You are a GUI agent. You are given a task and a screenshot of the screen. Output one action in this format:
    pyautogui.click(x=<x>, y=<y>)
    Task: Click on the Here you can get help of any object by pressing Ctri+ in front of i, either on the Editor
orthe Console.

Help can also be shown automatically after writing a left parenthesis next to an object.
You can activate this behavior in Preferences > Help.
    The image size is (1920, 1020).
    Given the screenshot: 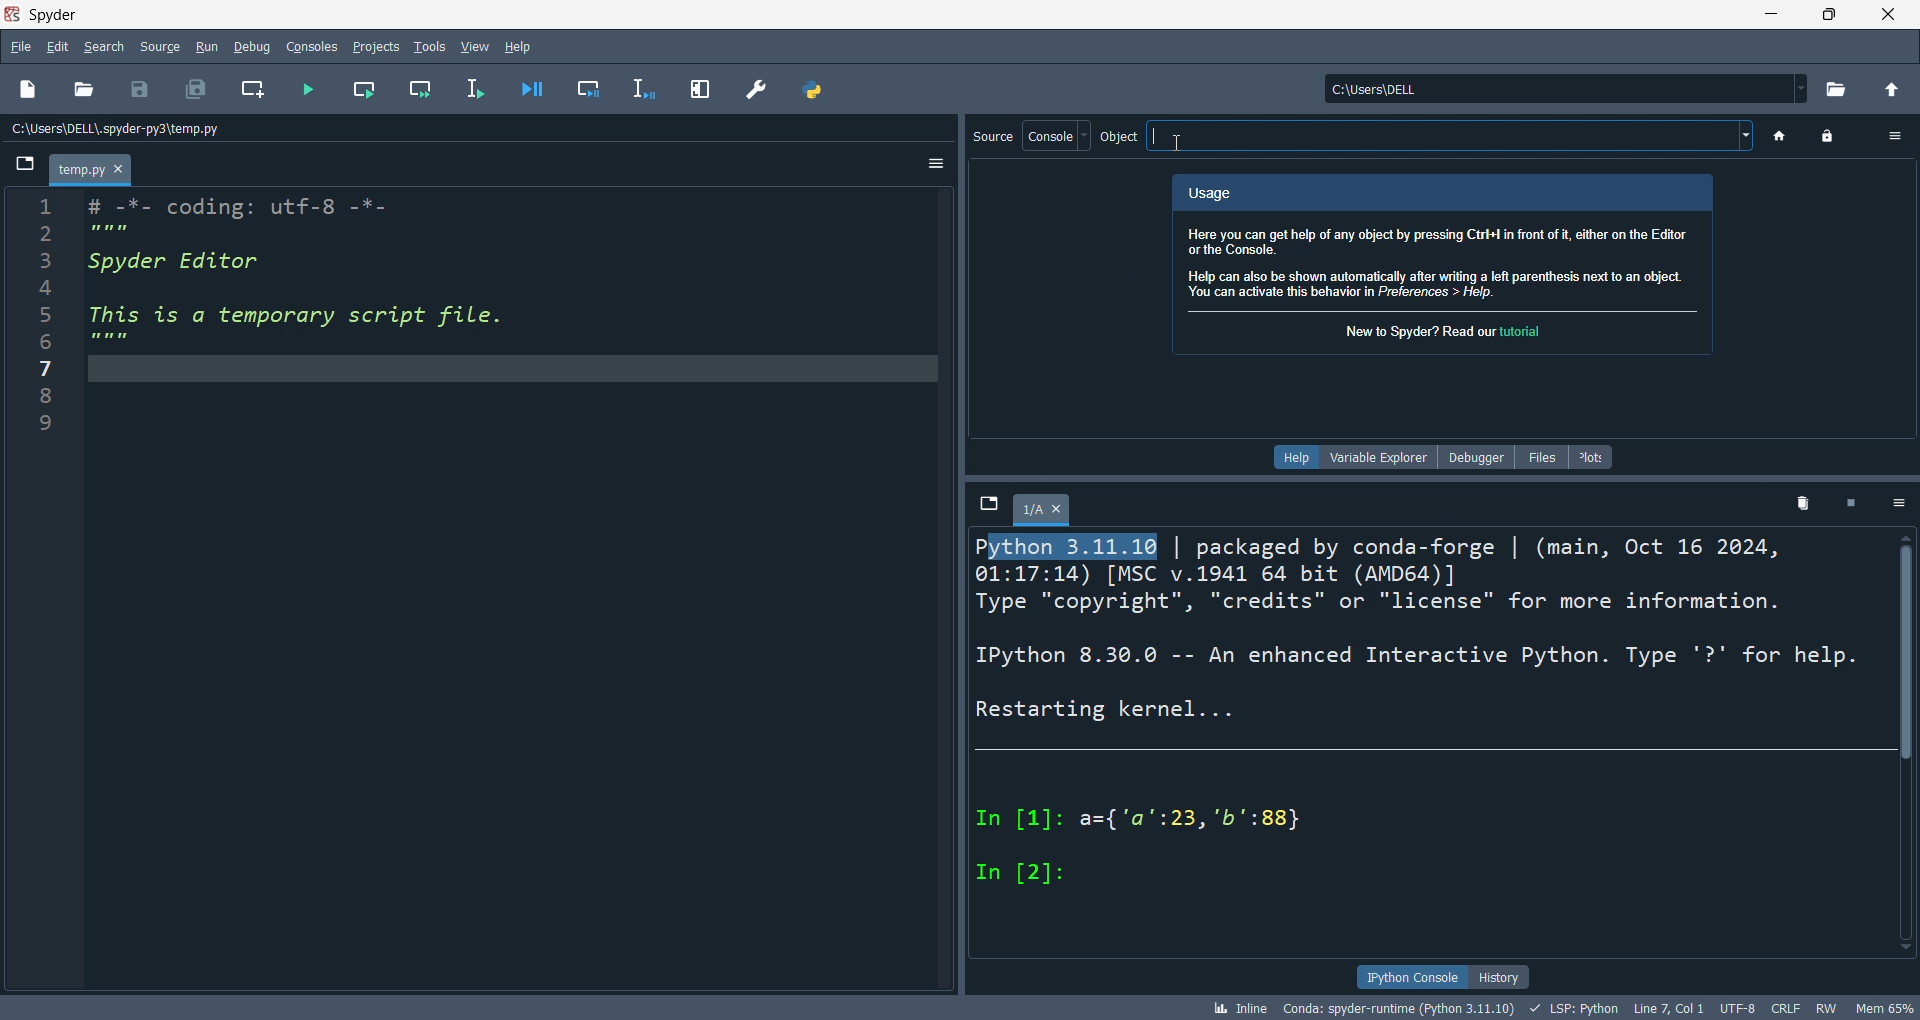 What is the action you would take?
    pyautogui.click(x=1443, y=261)
    